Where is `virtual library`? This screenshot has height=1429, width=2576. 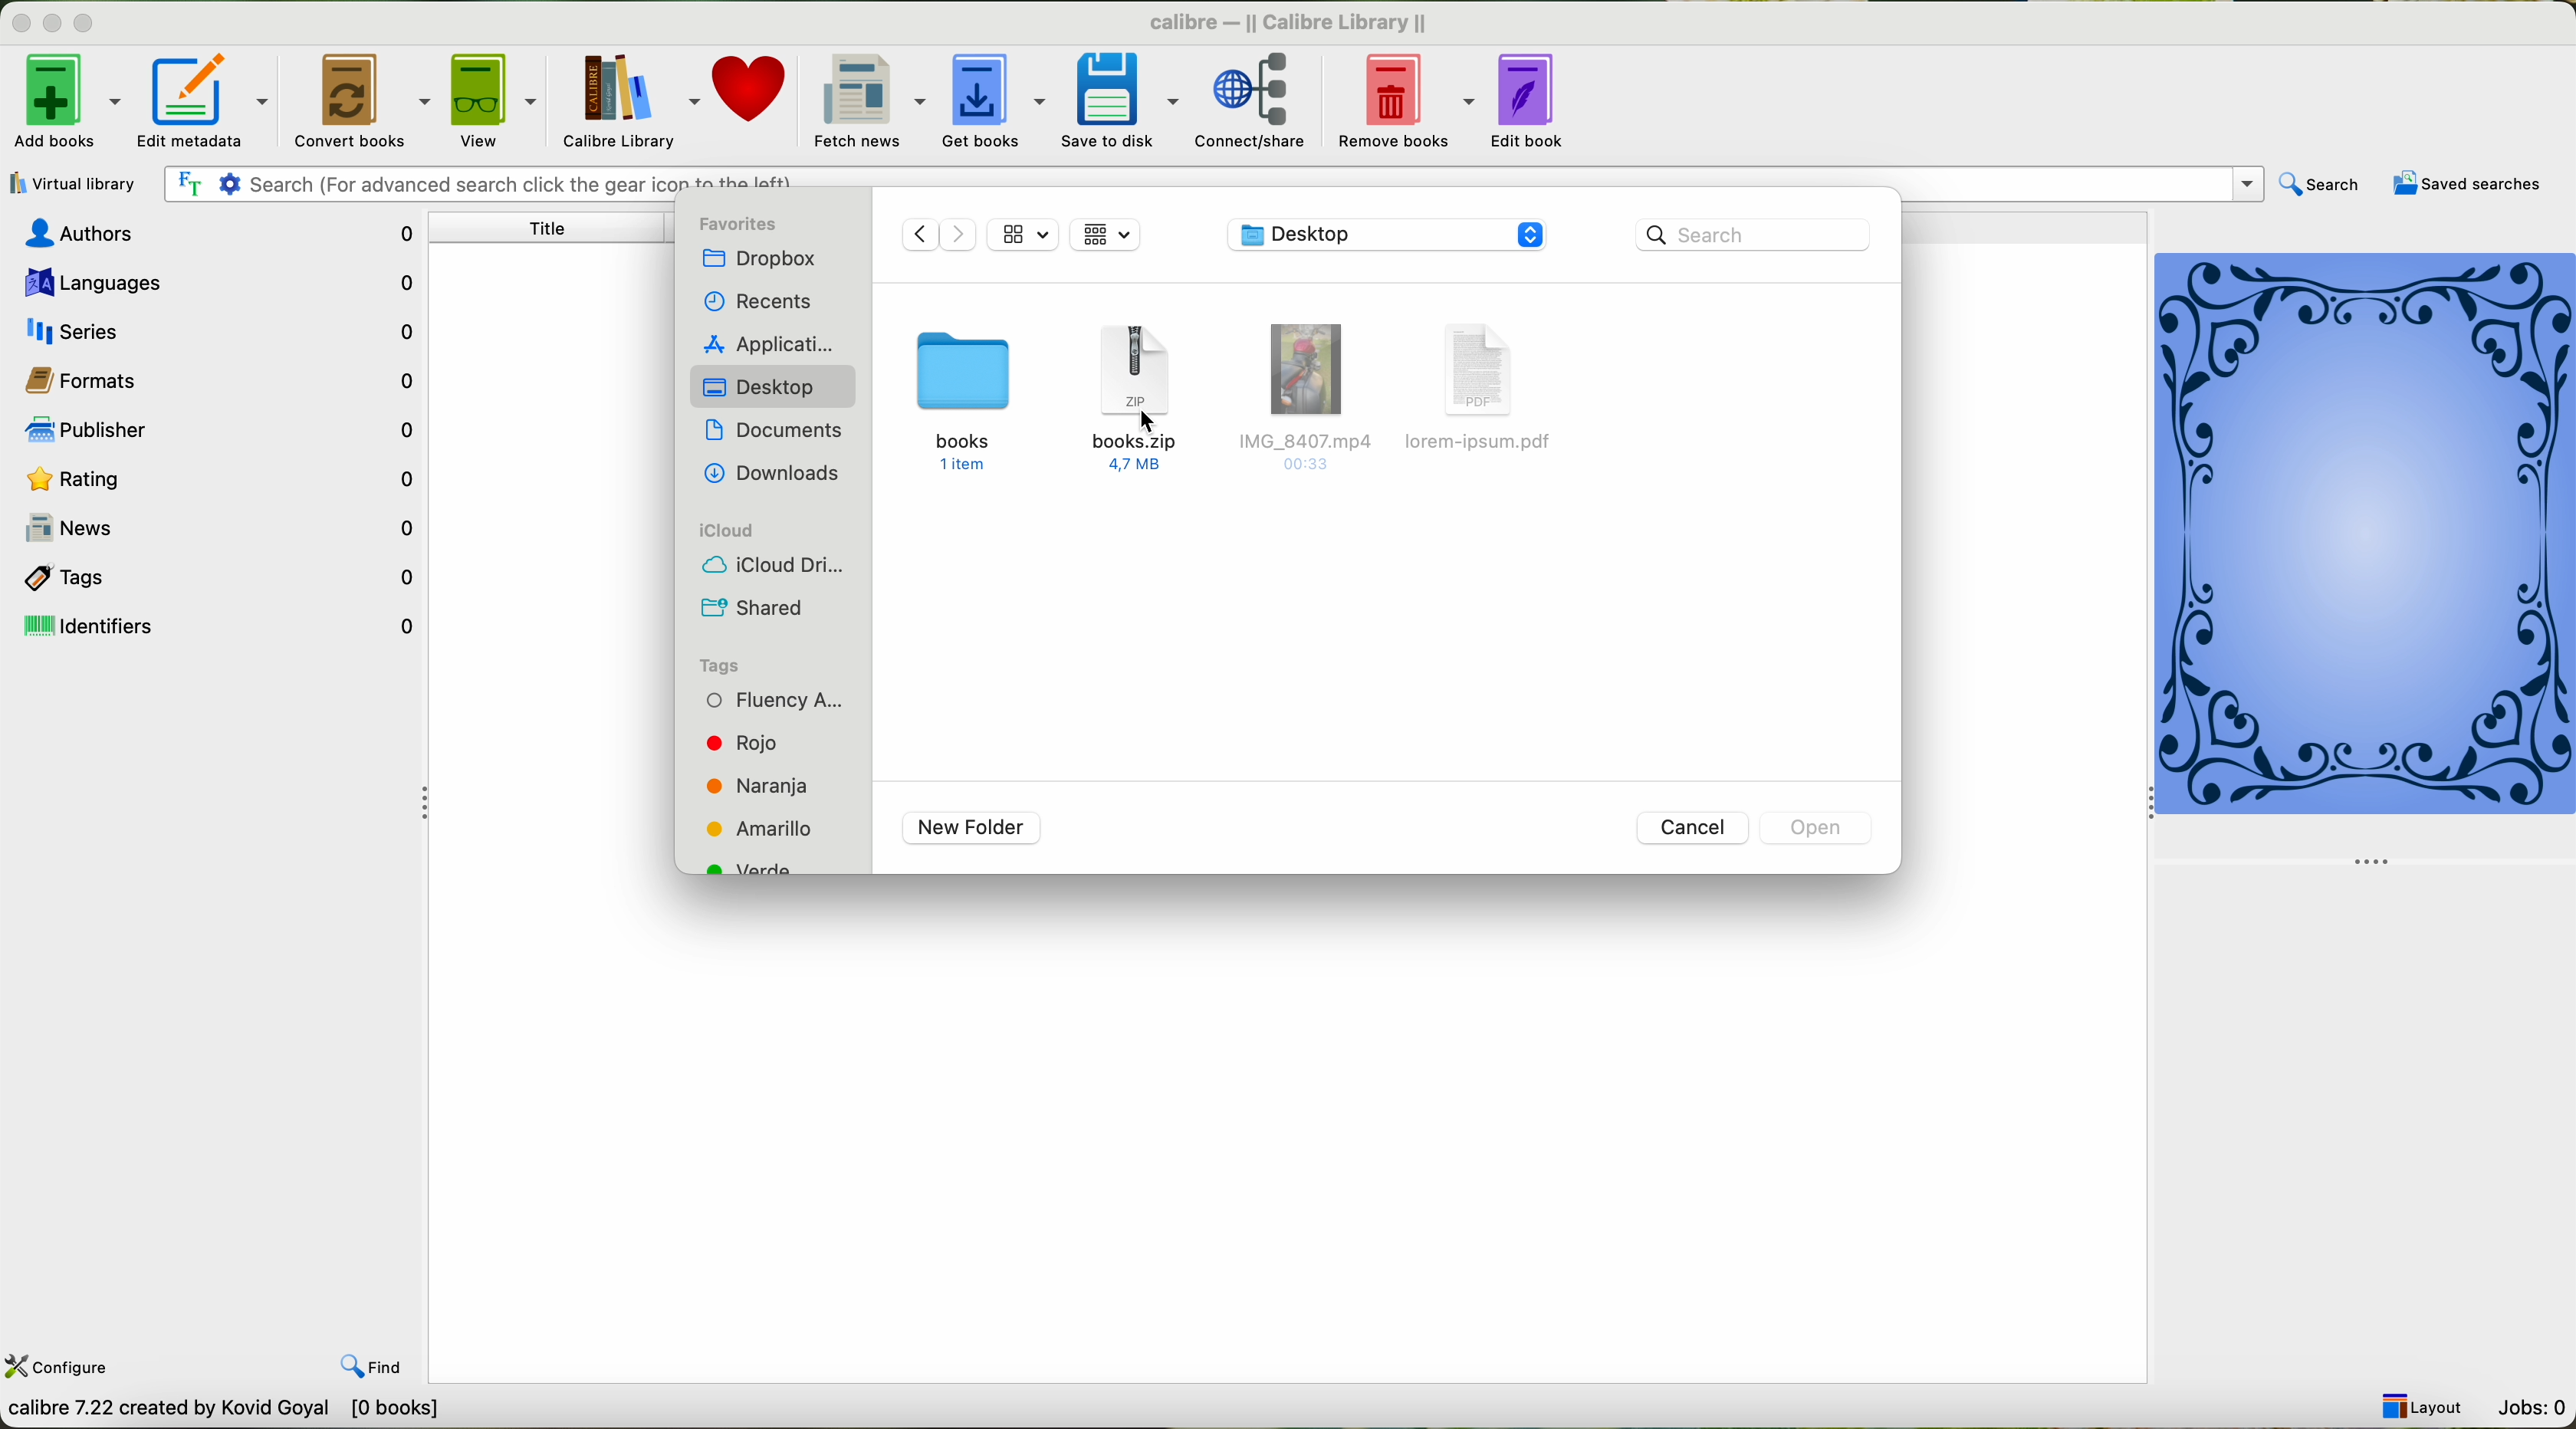
virtual library is located at coordinates (72, 183).